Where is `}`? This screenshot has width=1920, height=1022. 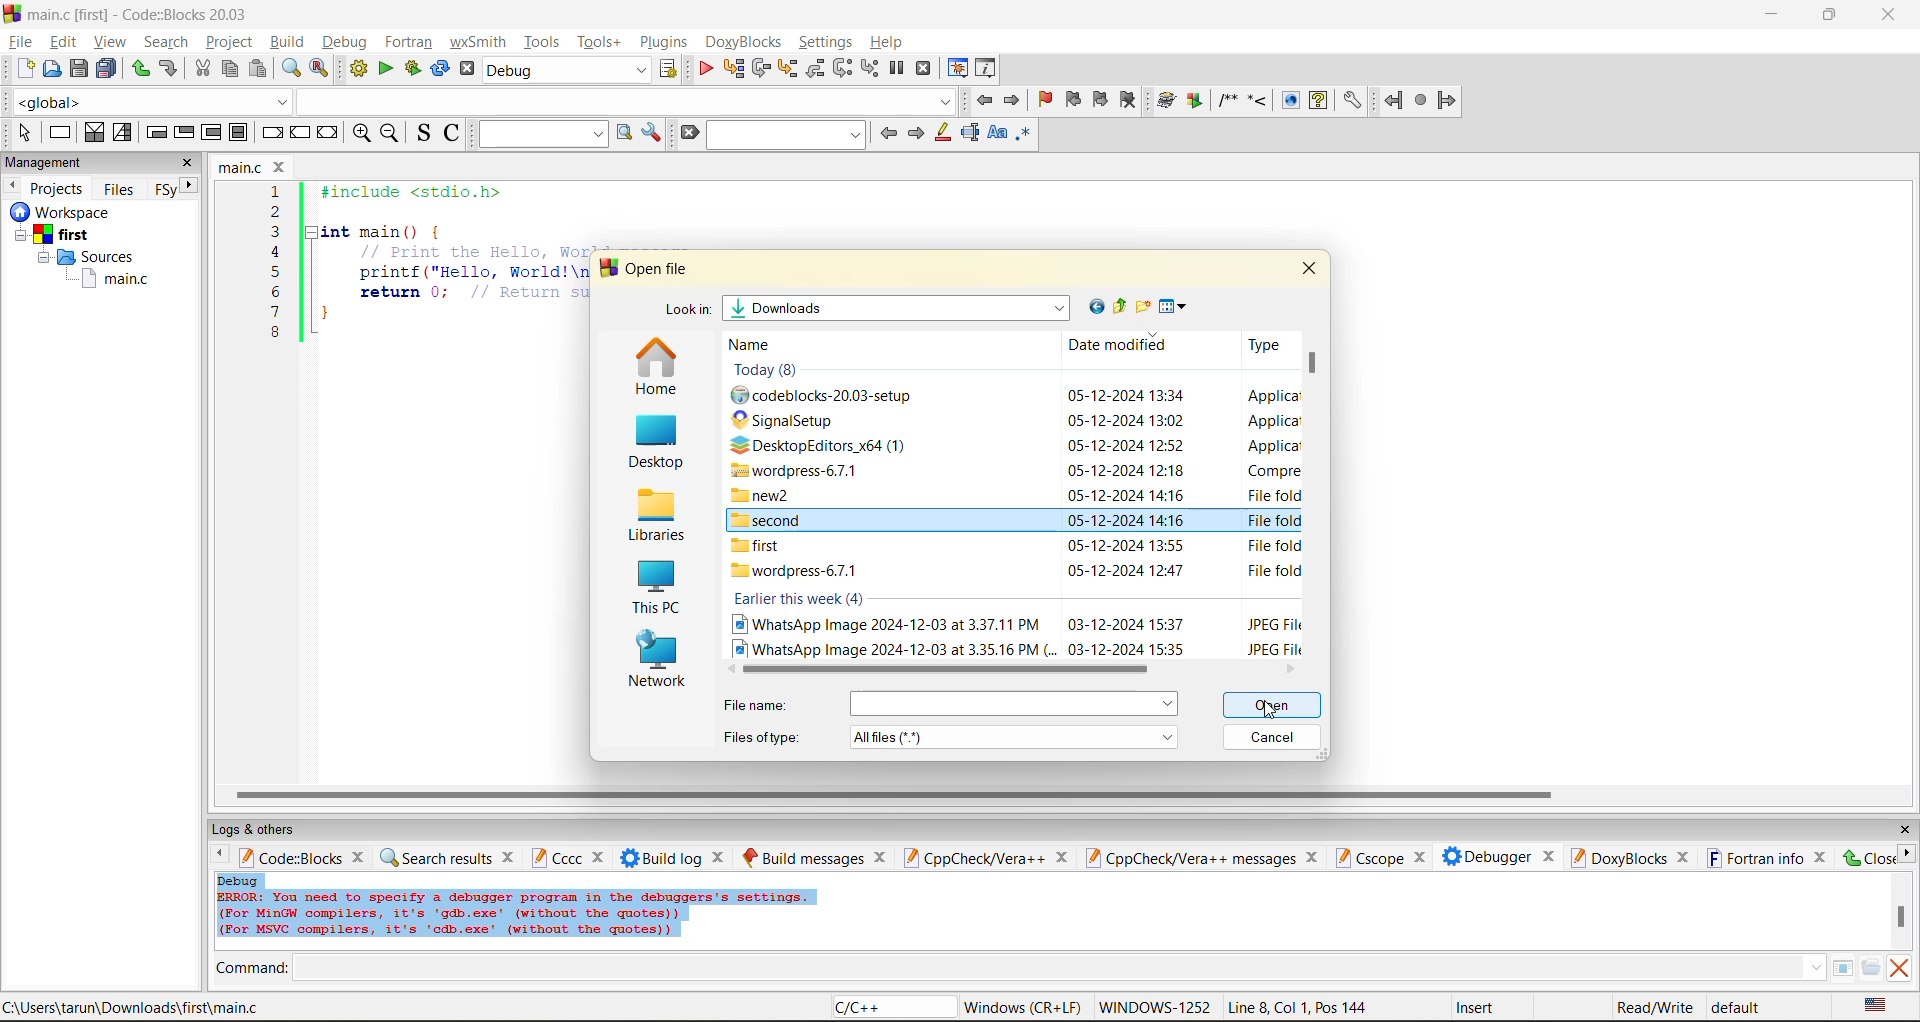 } is located at coordinates (325, 316).